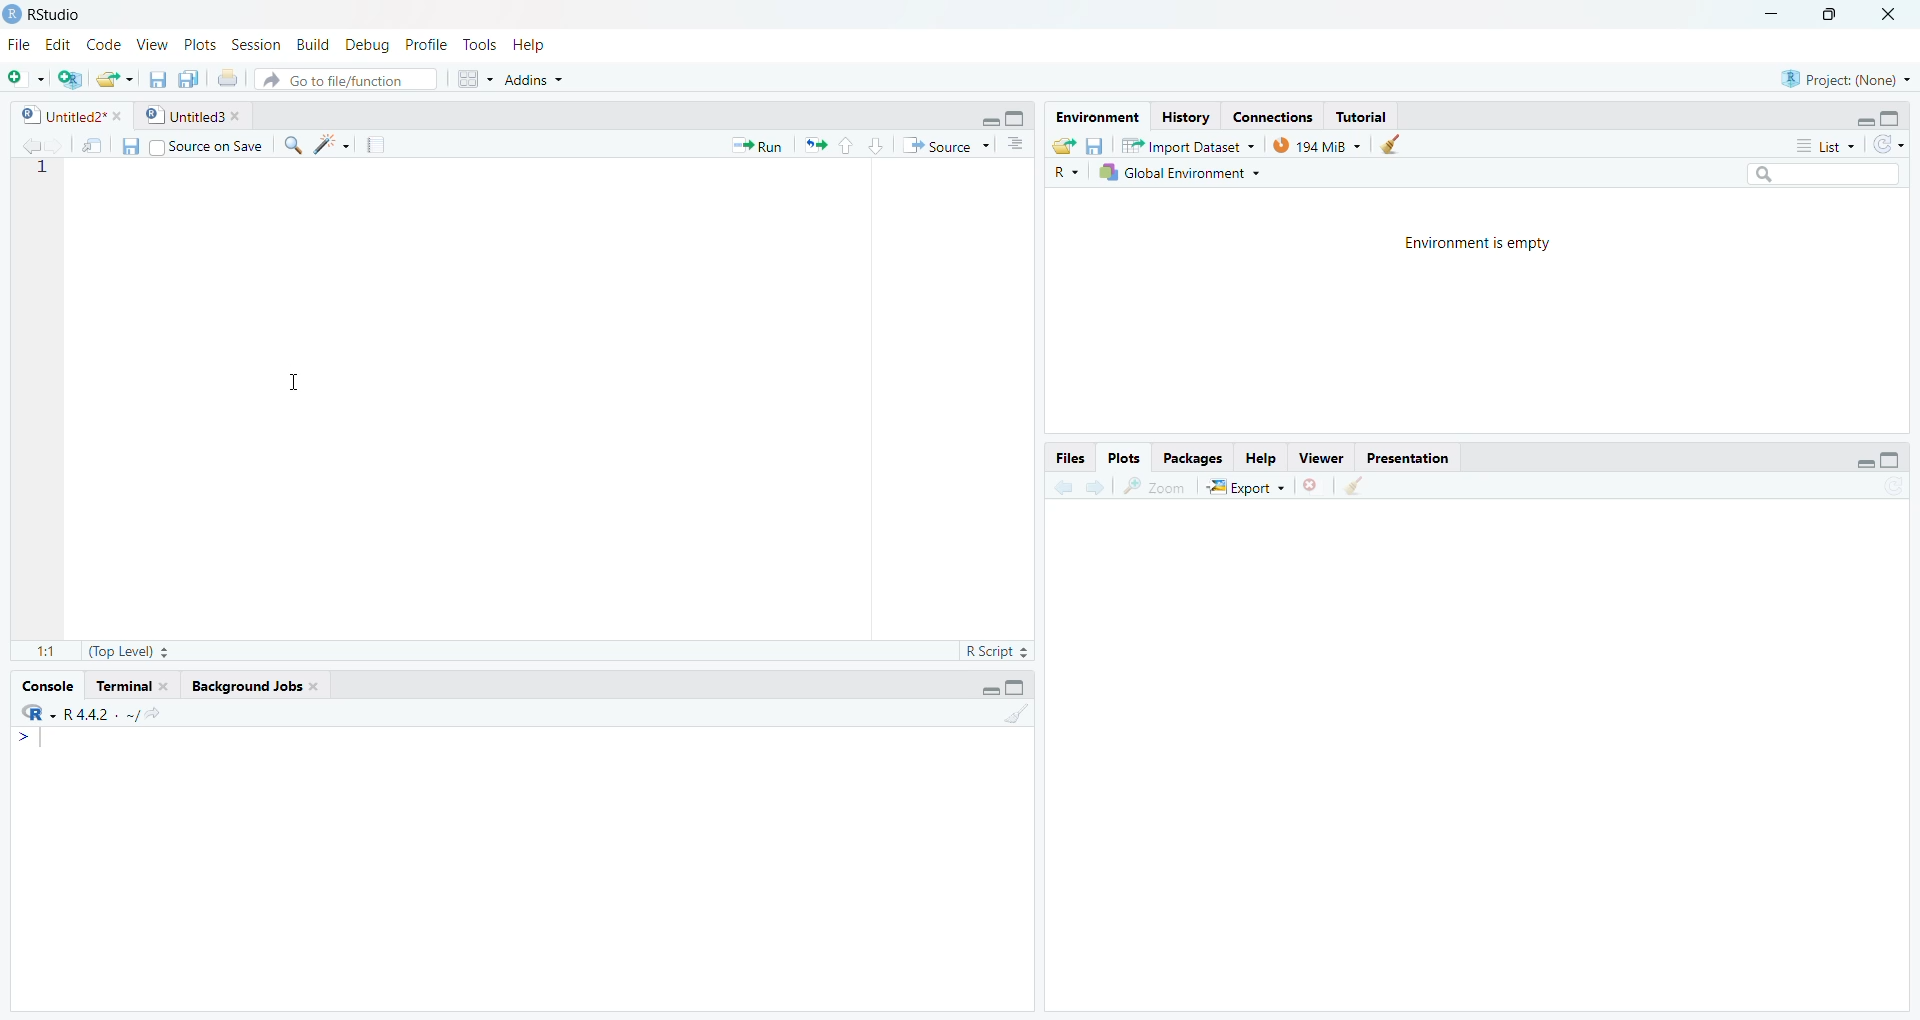 Image resolution: width=1920 pixels, height=1020 pixels. Describe the element at coordinates (1368, 117) in the screenshot. I see `Tutorial` at that location.